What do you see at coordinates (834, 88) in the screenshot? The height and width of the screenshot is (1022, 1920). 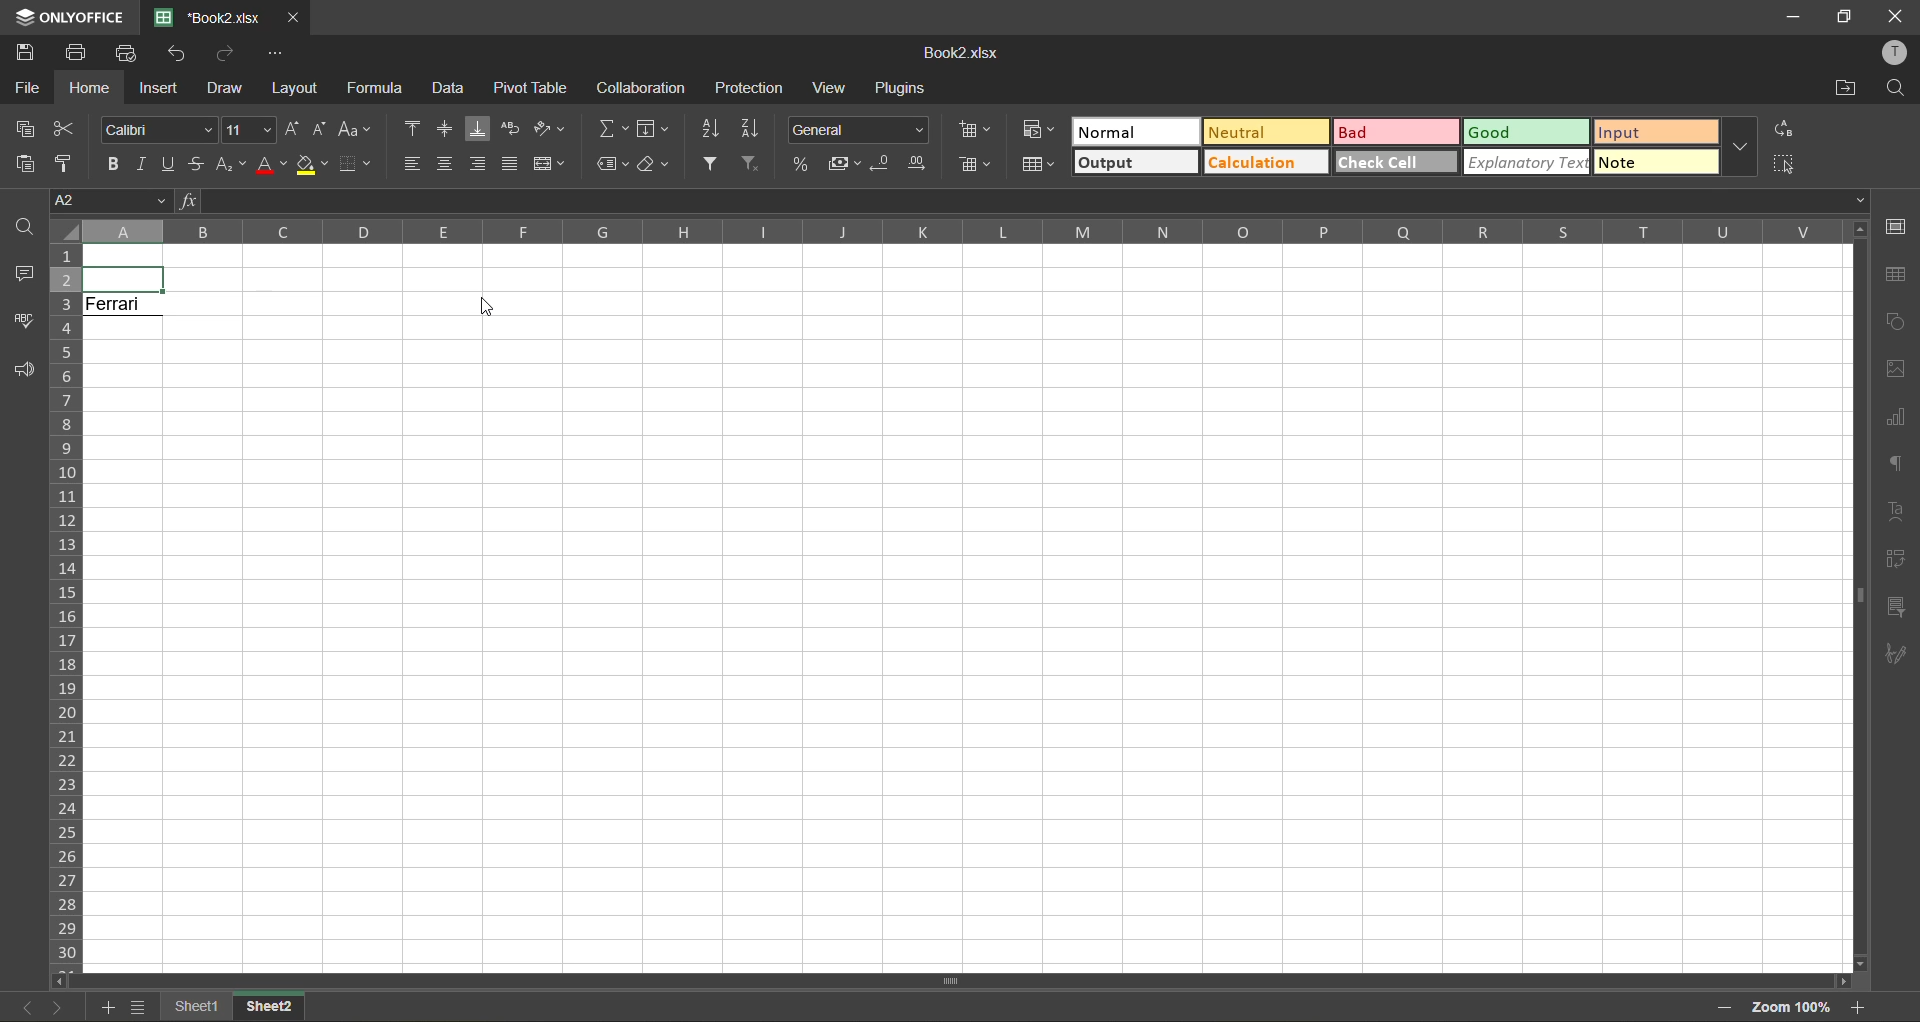 I see `view` at bounding box center [834, 88].